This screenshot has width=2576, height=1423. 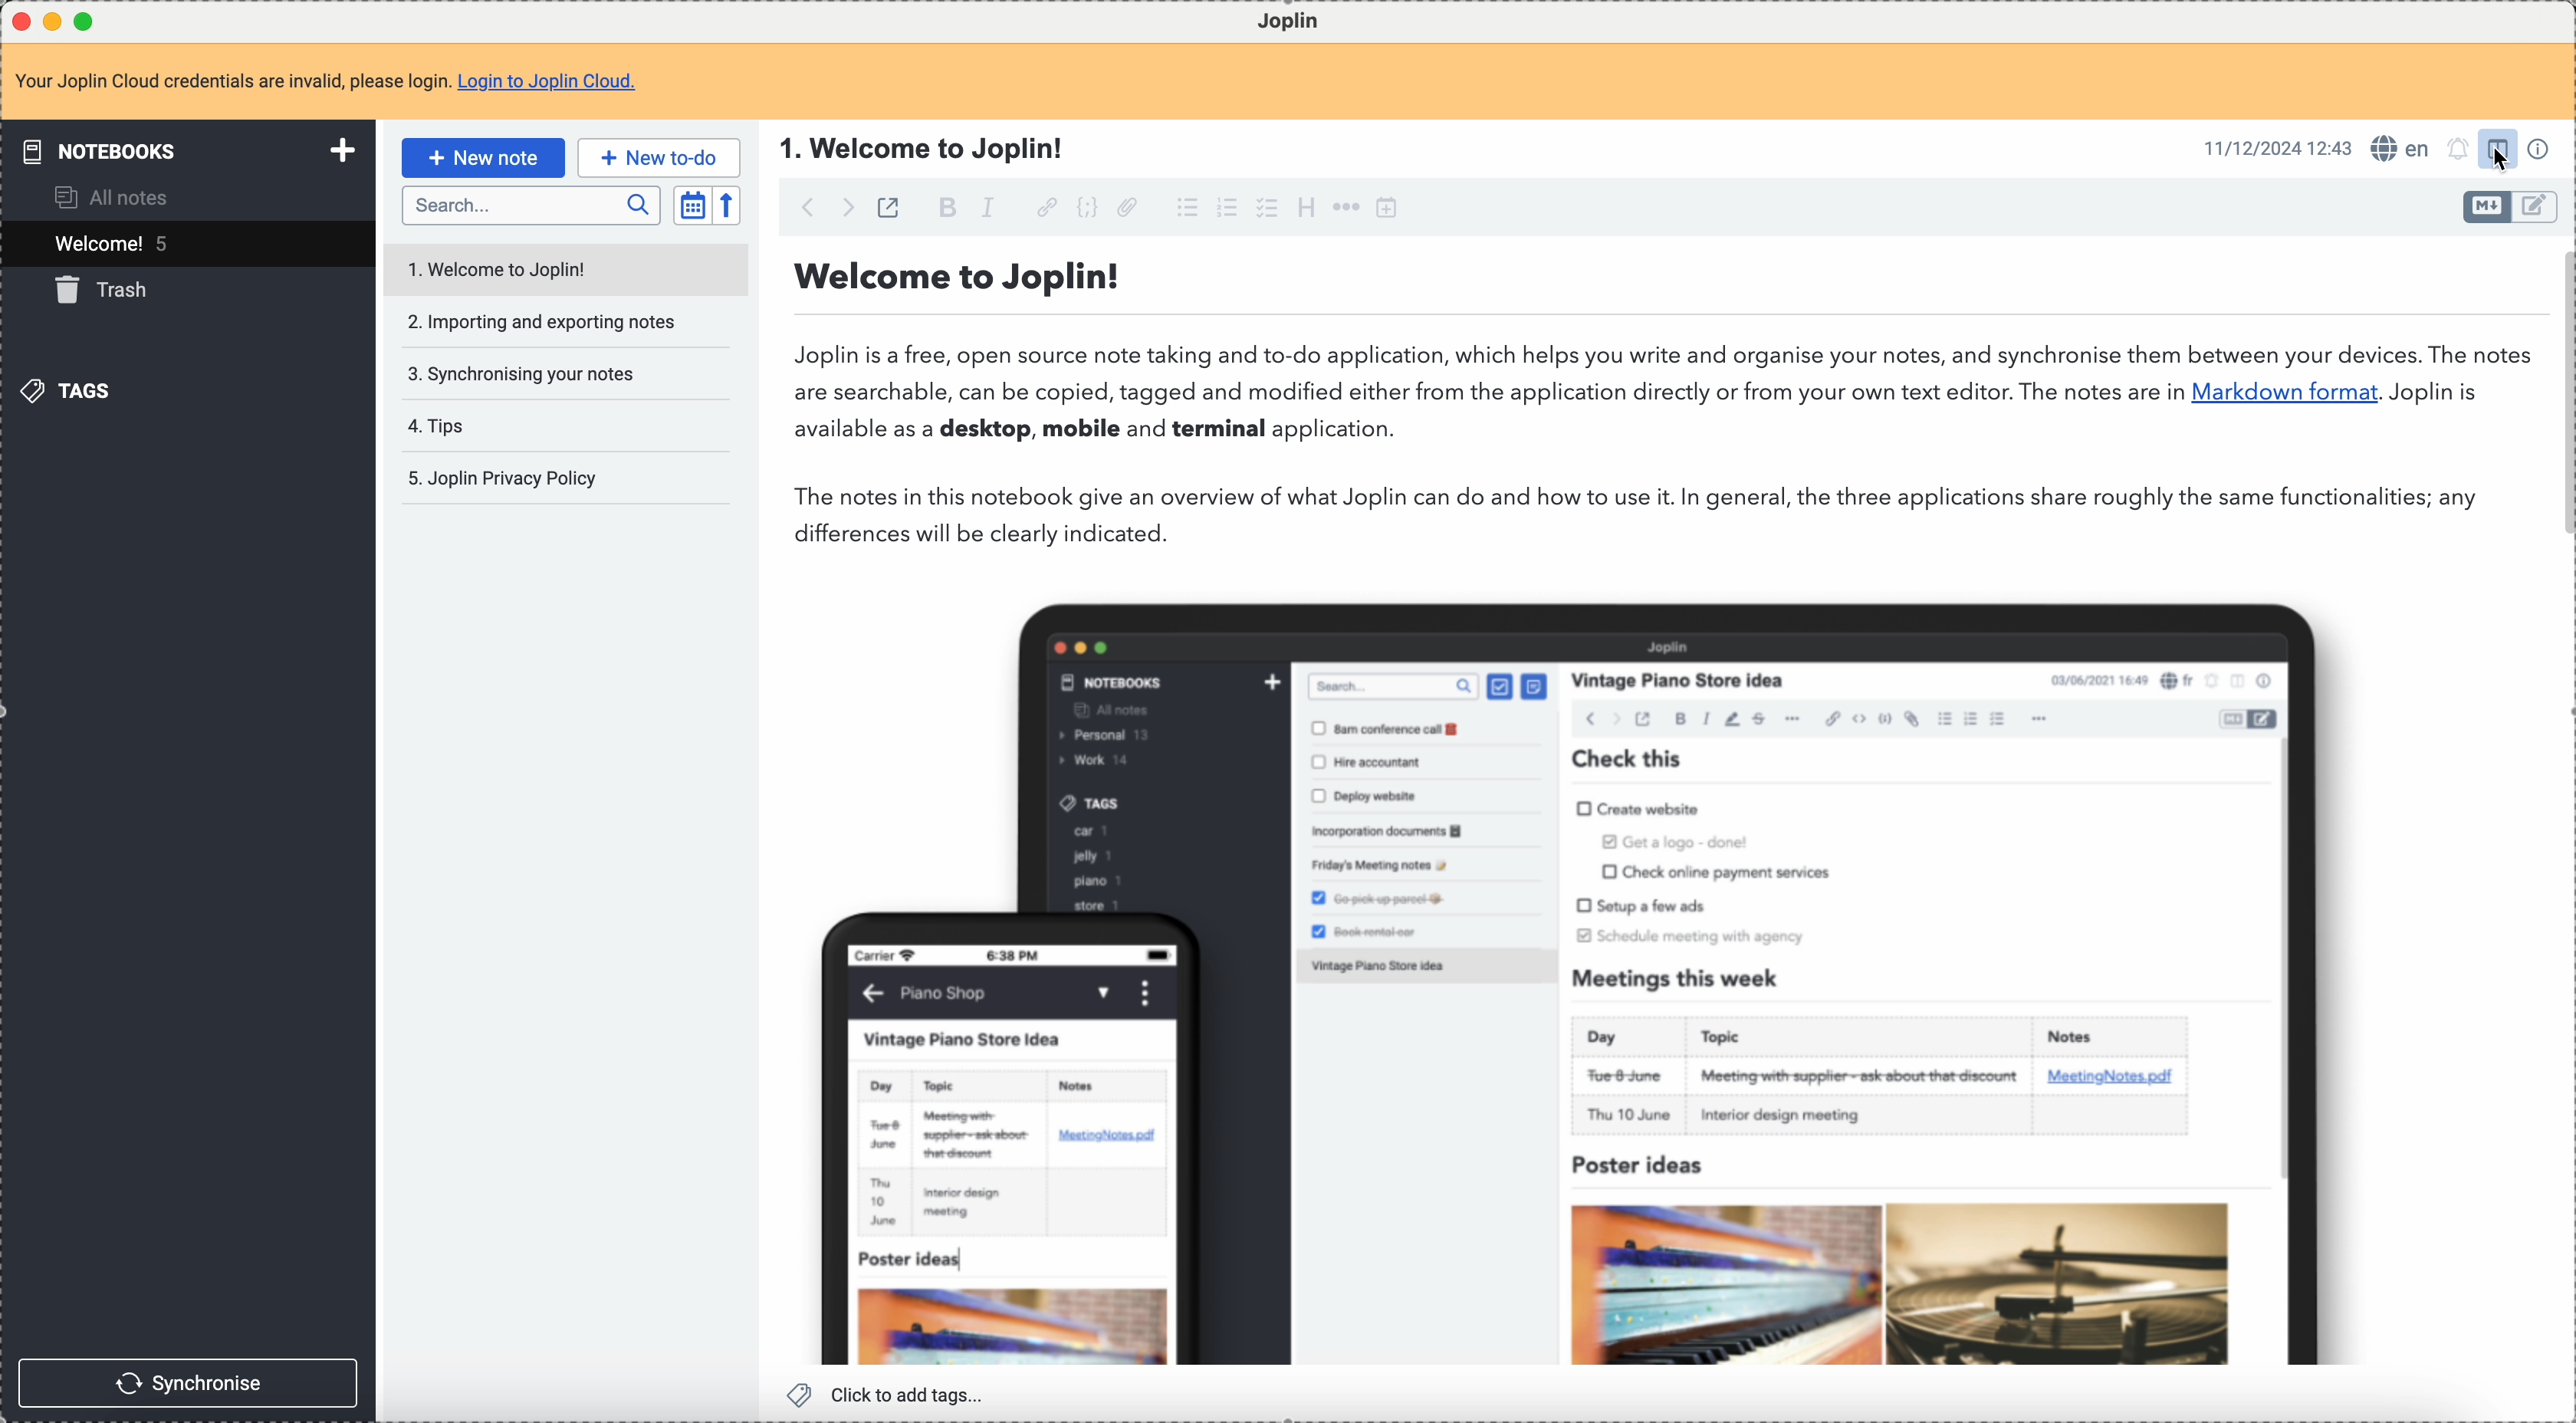 I want to click on image, so click(x=1636, y=969).